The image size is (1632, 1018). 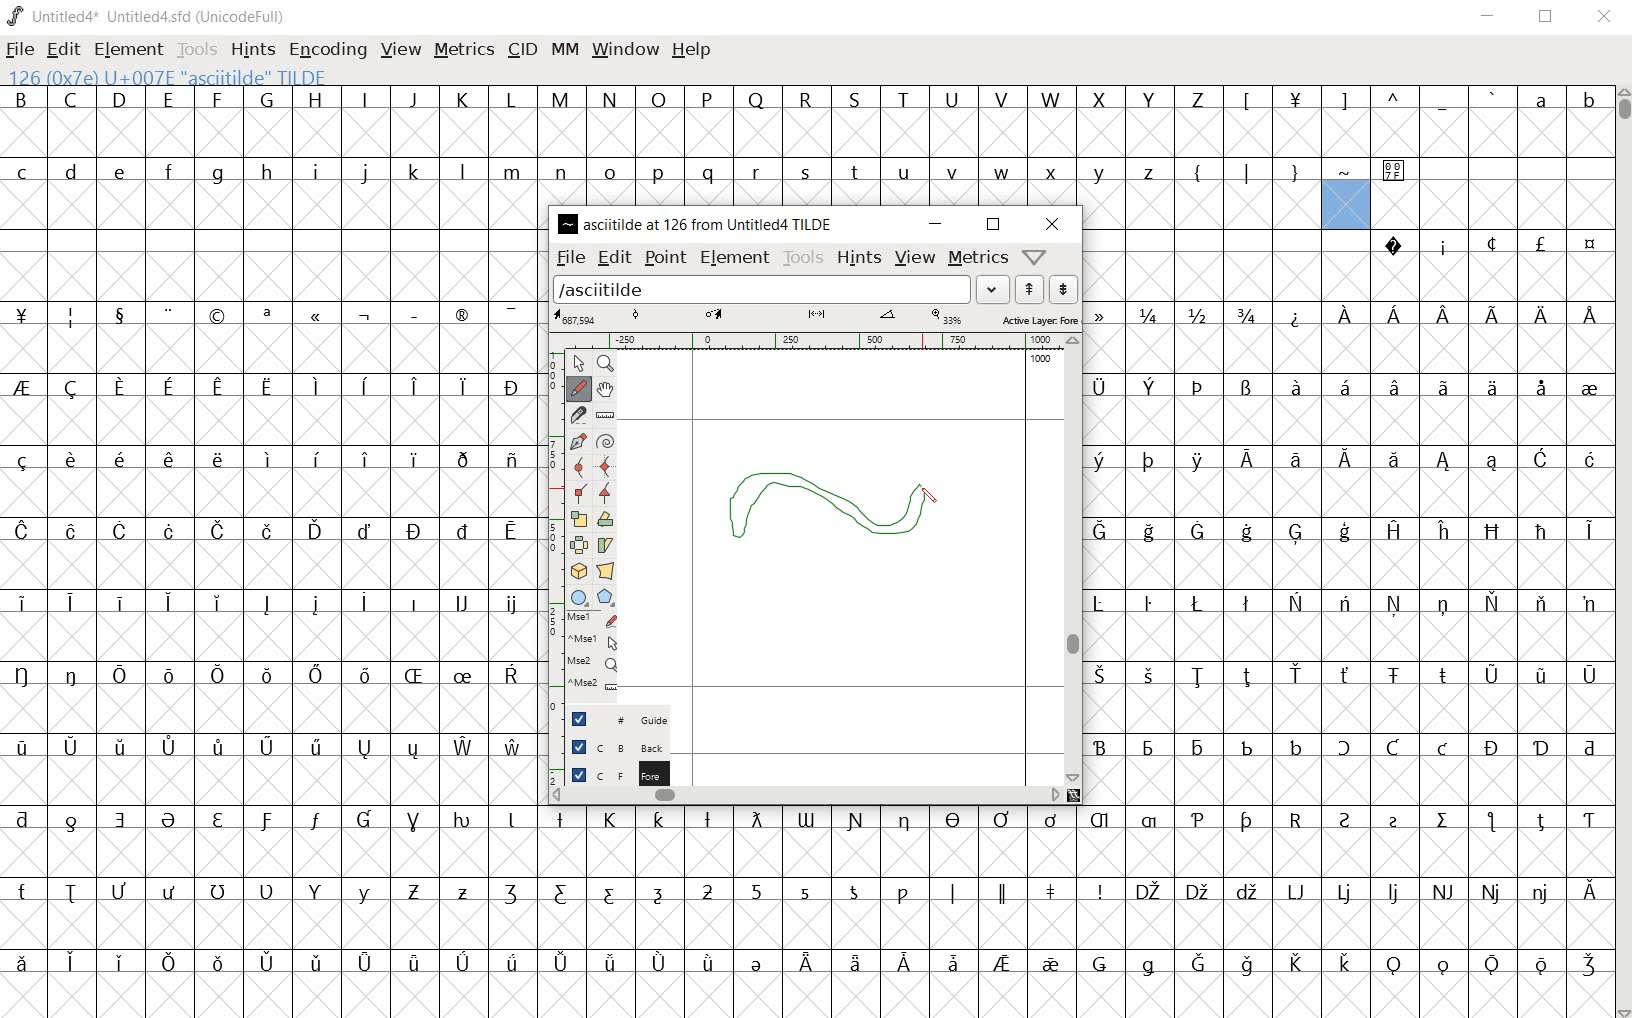 I want to click on rectangle or ellipse, so click(x=578, y=598).